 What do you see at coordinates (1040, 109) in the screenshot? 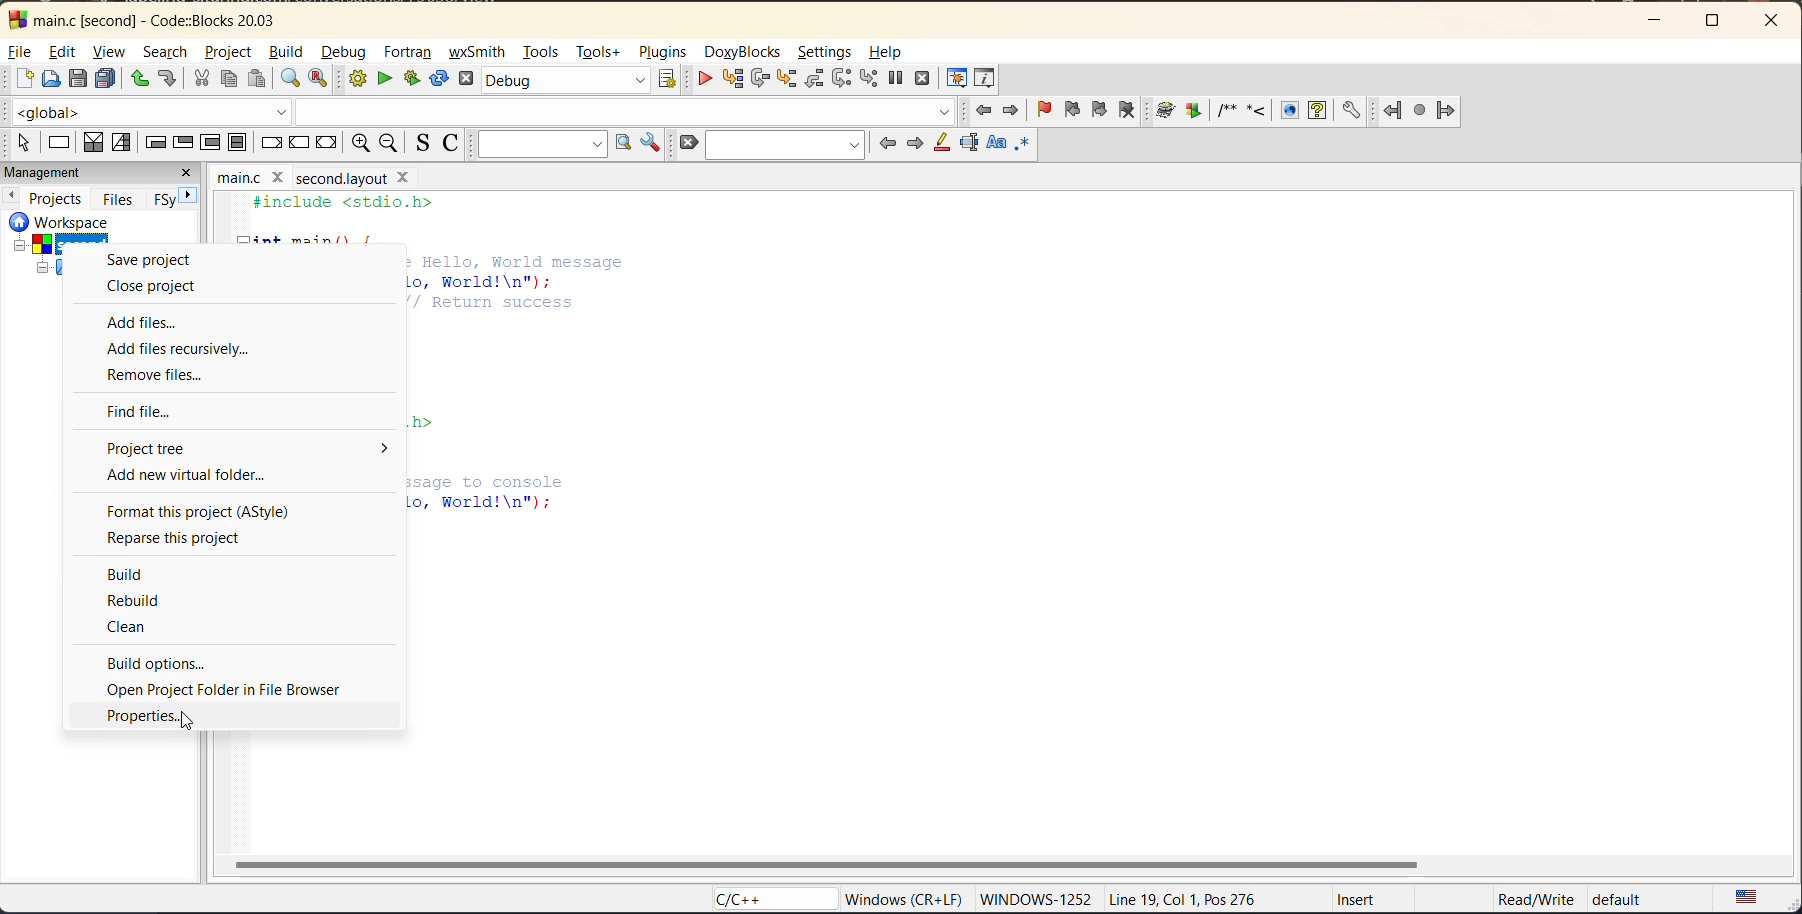
I see `toggle bookmark` at bounding box center [1040, 109].